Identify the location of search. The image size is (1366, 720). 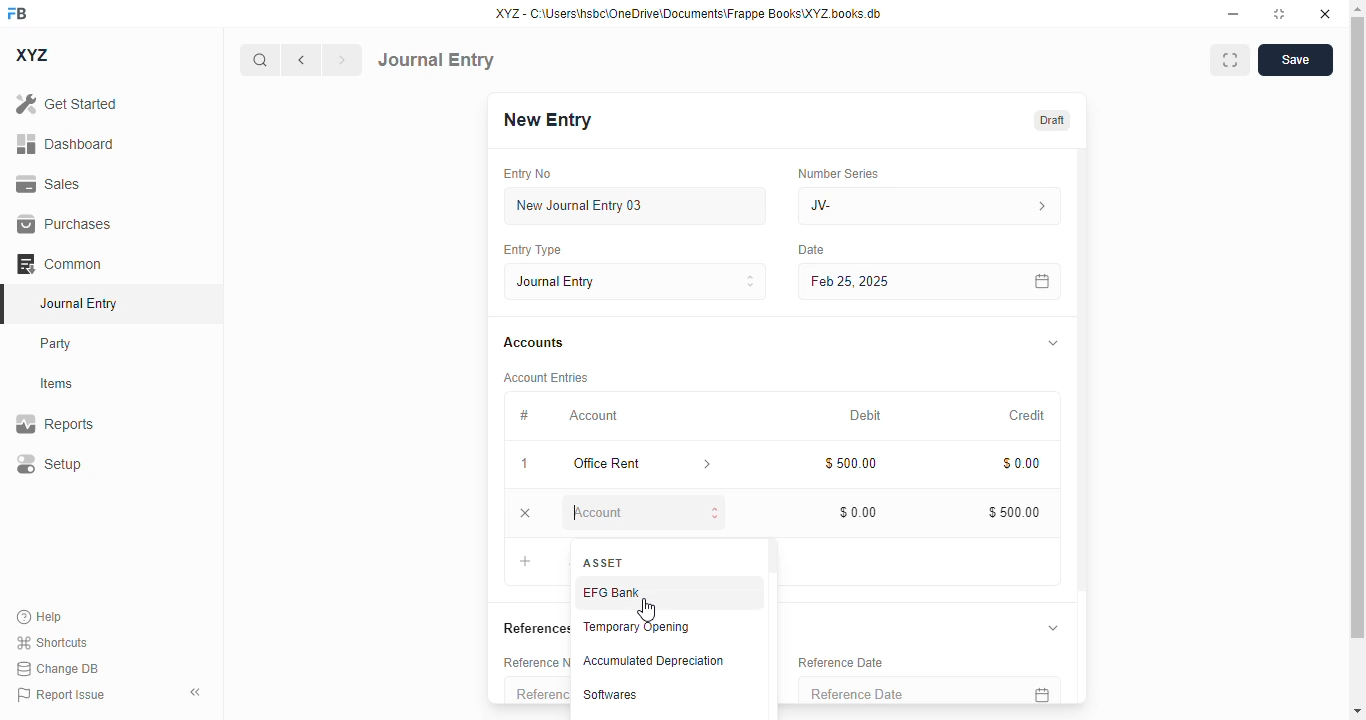
(259, 60).